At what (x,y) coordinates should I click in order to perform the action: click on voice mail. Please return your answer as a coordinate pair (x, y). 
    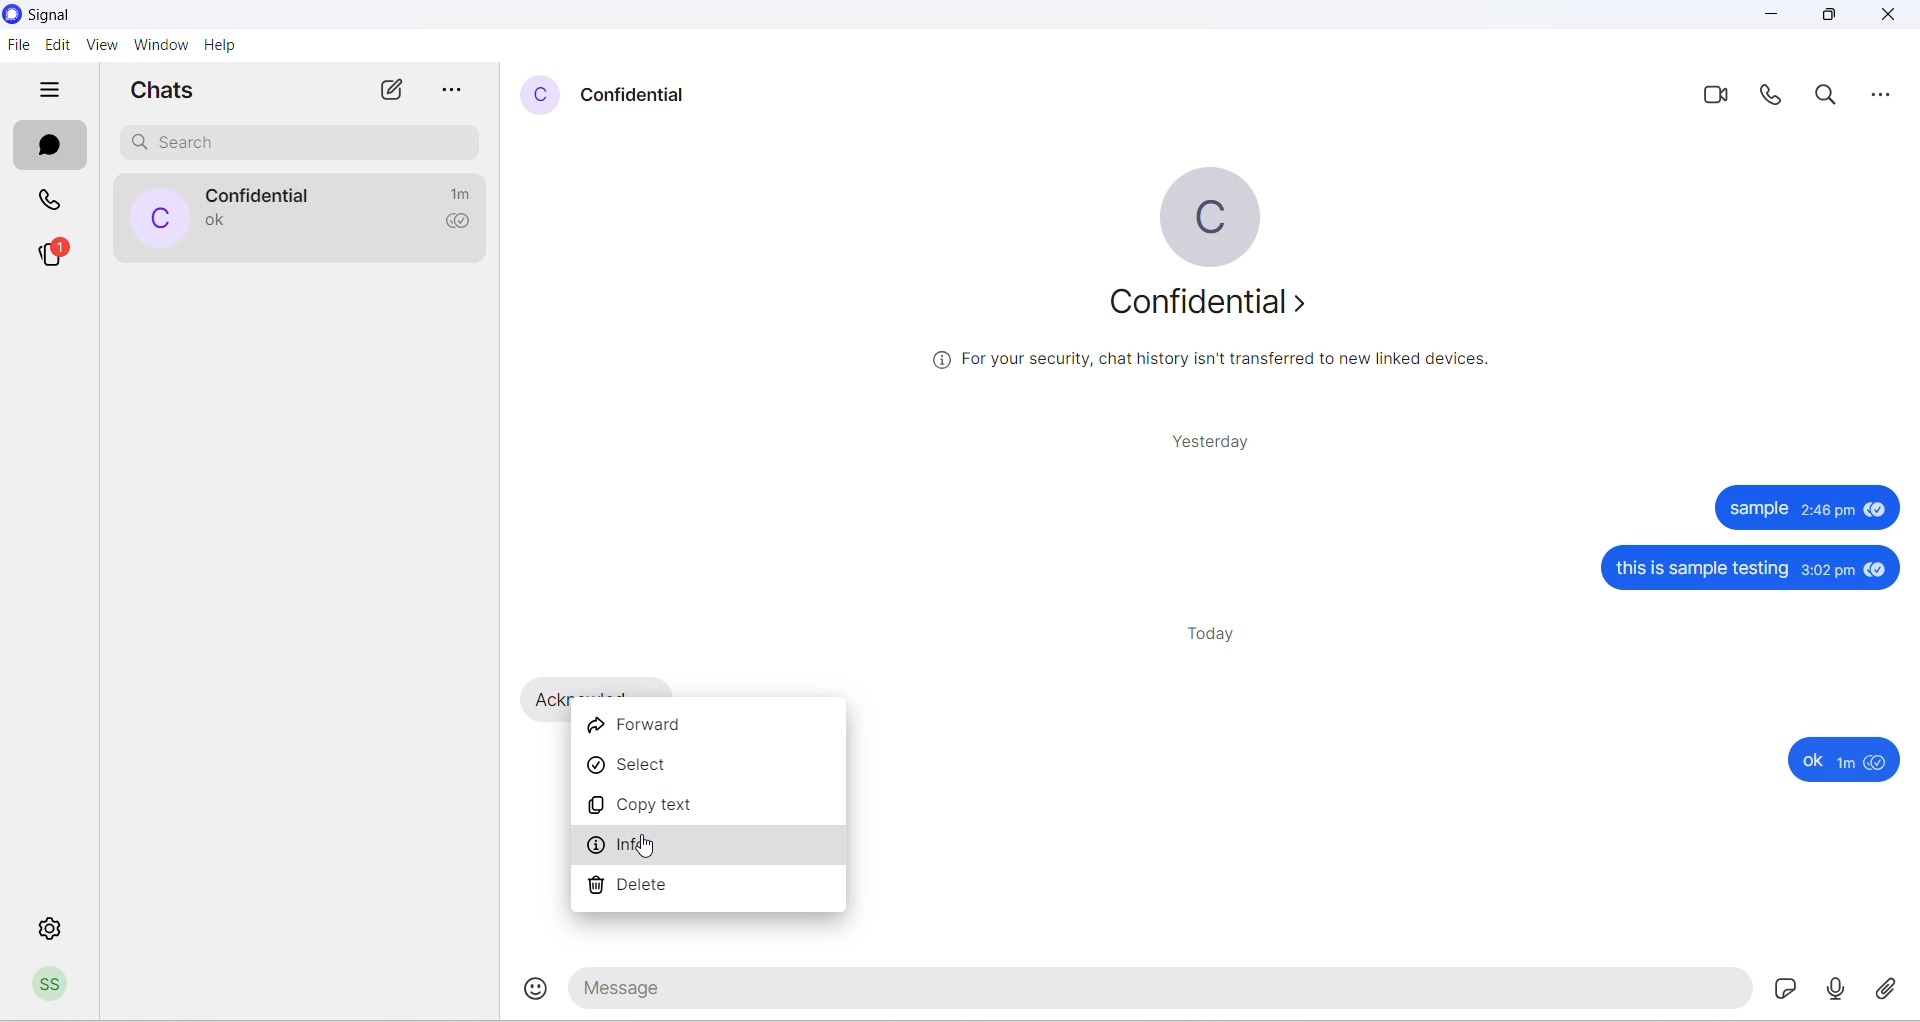
    Looking at the image, I should click on (1835, 988).